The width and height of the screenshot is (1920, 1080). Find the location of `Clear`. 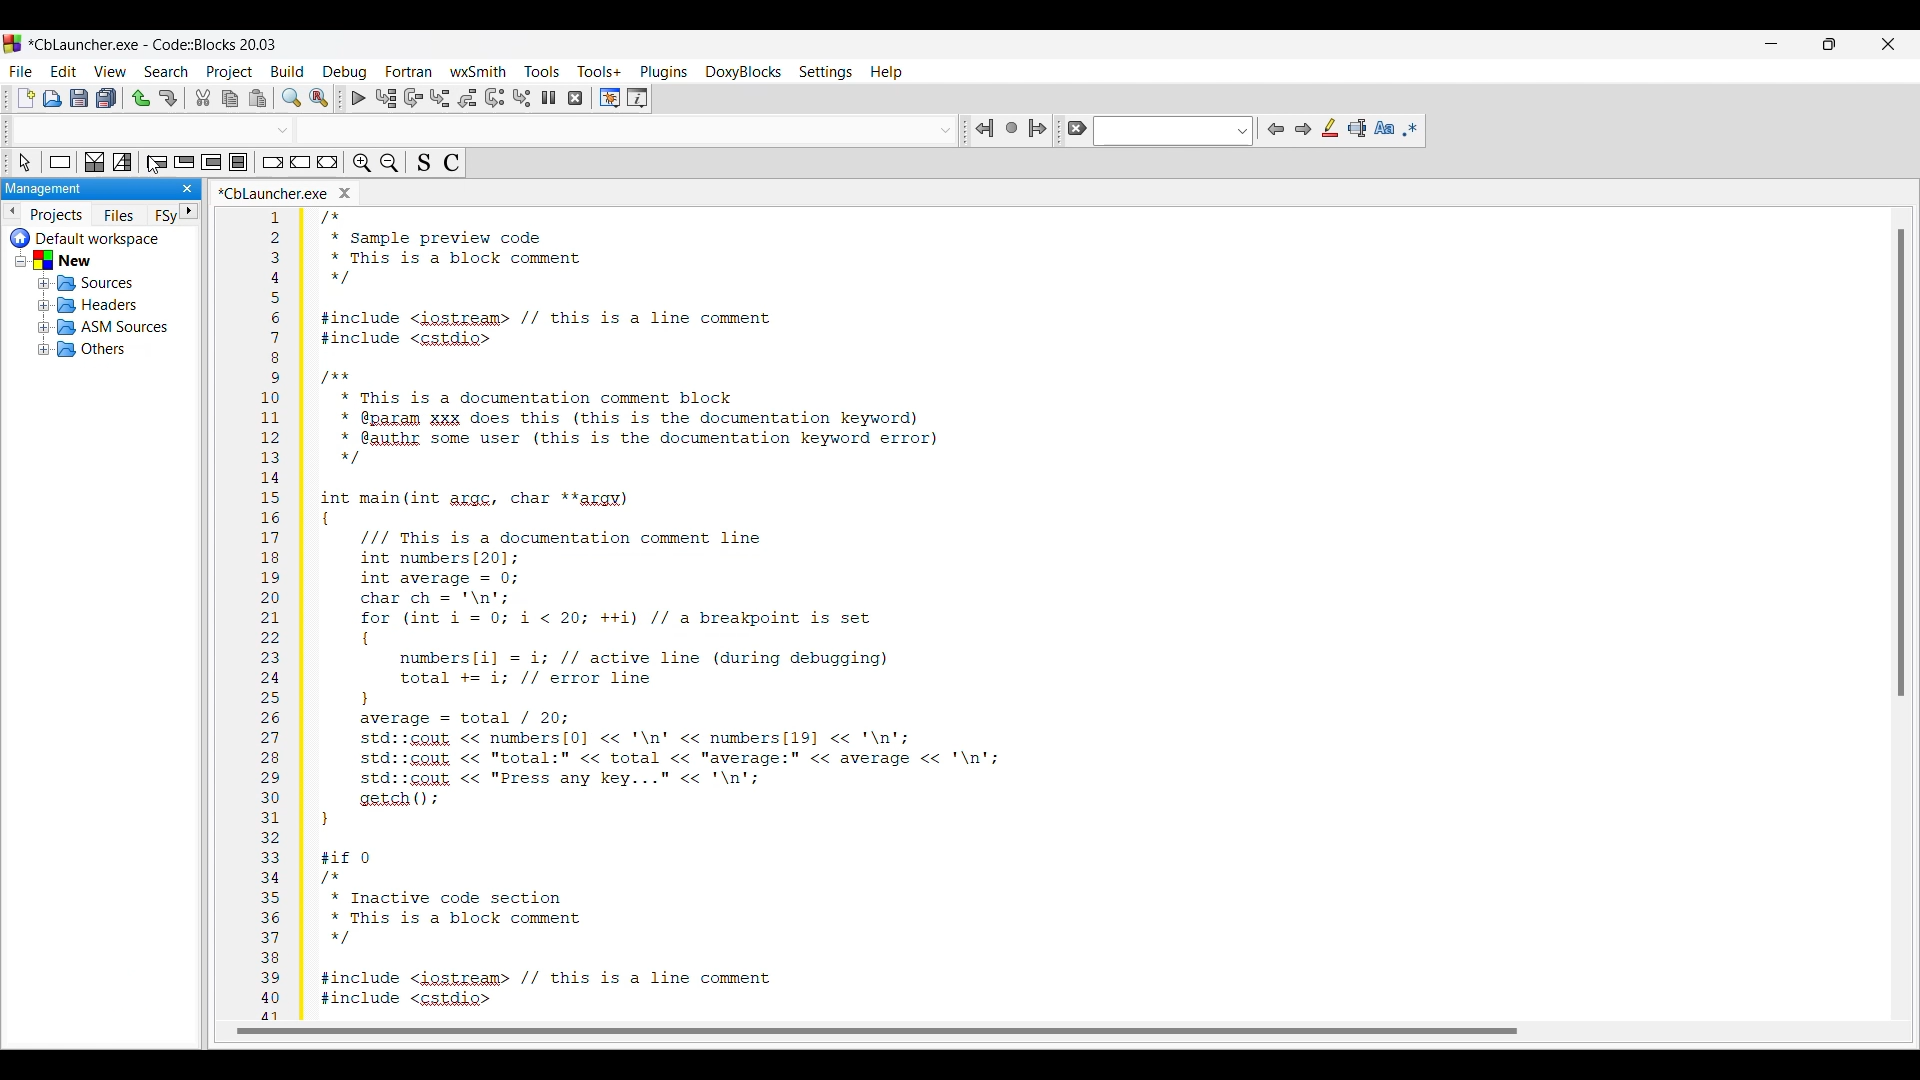

Clear is located at coordinates (1076, 128).